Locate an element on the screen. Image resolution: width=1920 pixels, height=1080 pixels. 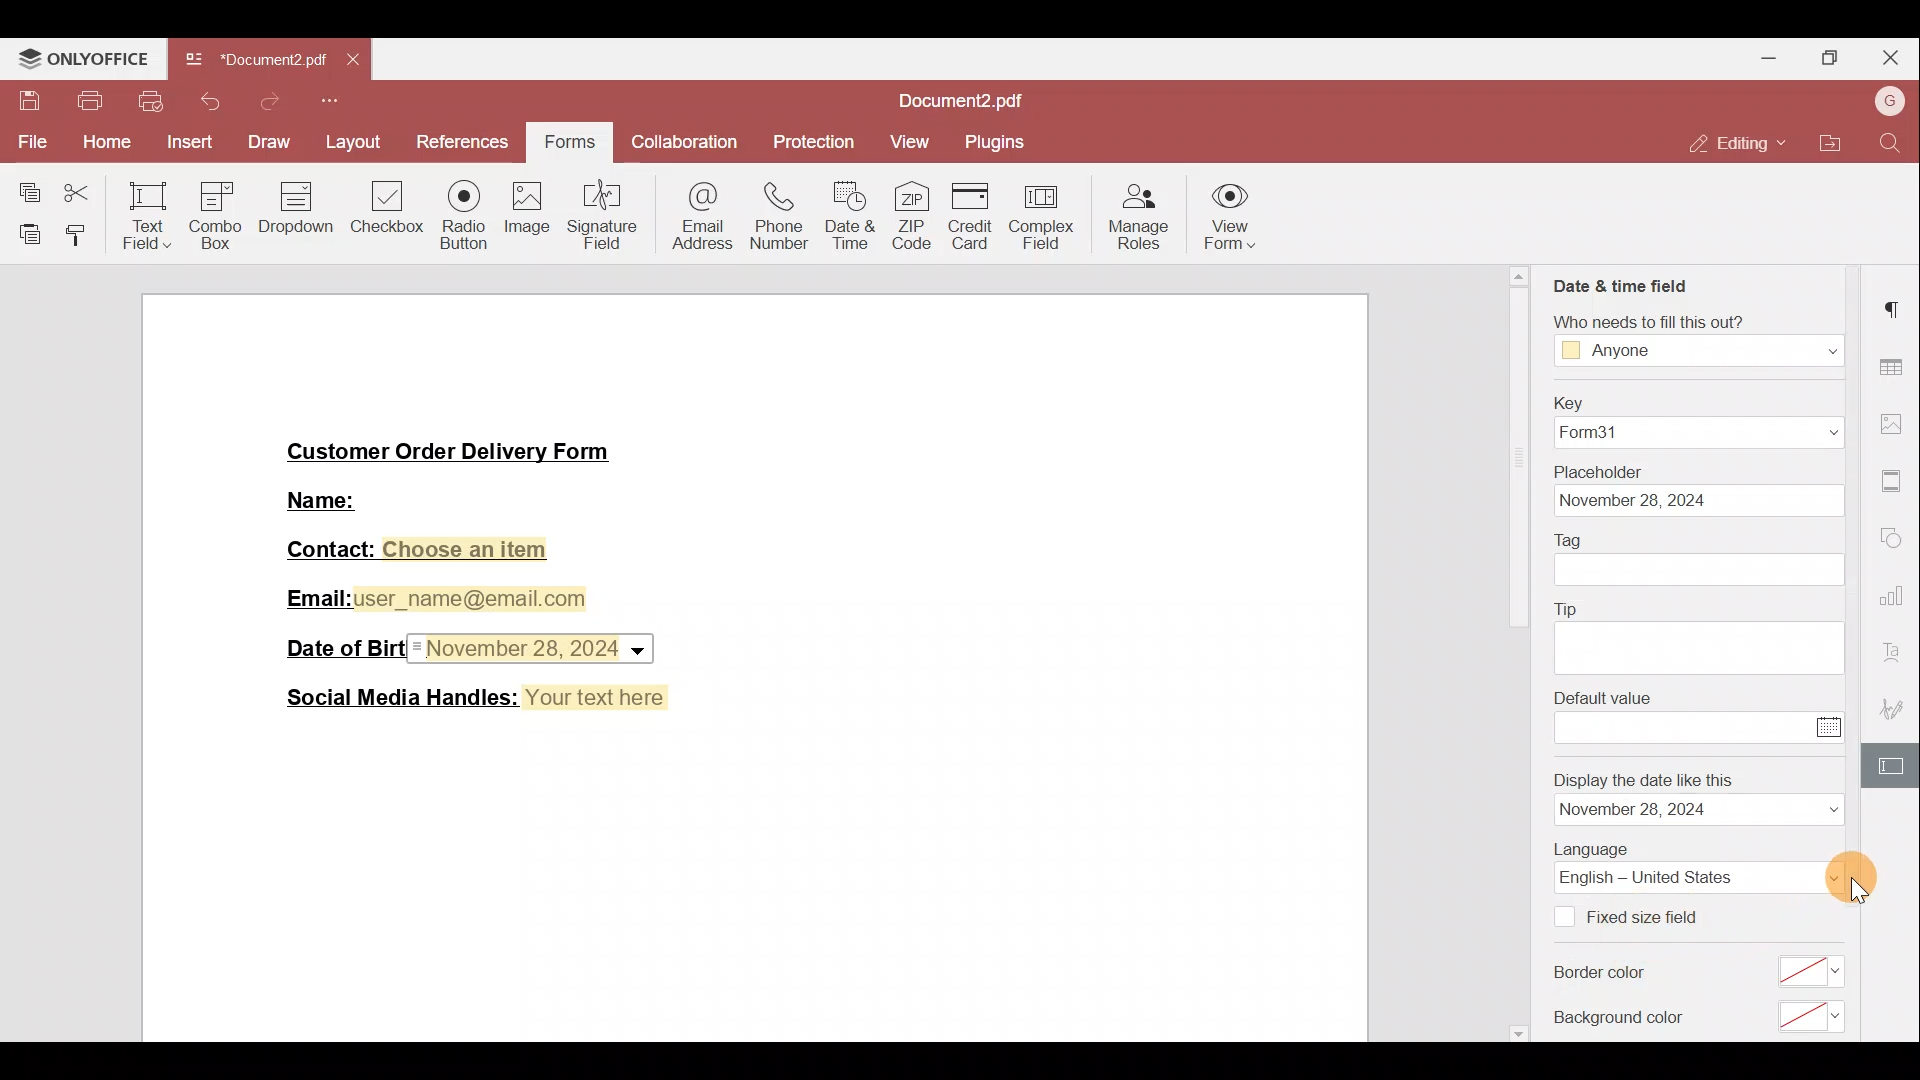
Draw is located at coordinates (267, 141).